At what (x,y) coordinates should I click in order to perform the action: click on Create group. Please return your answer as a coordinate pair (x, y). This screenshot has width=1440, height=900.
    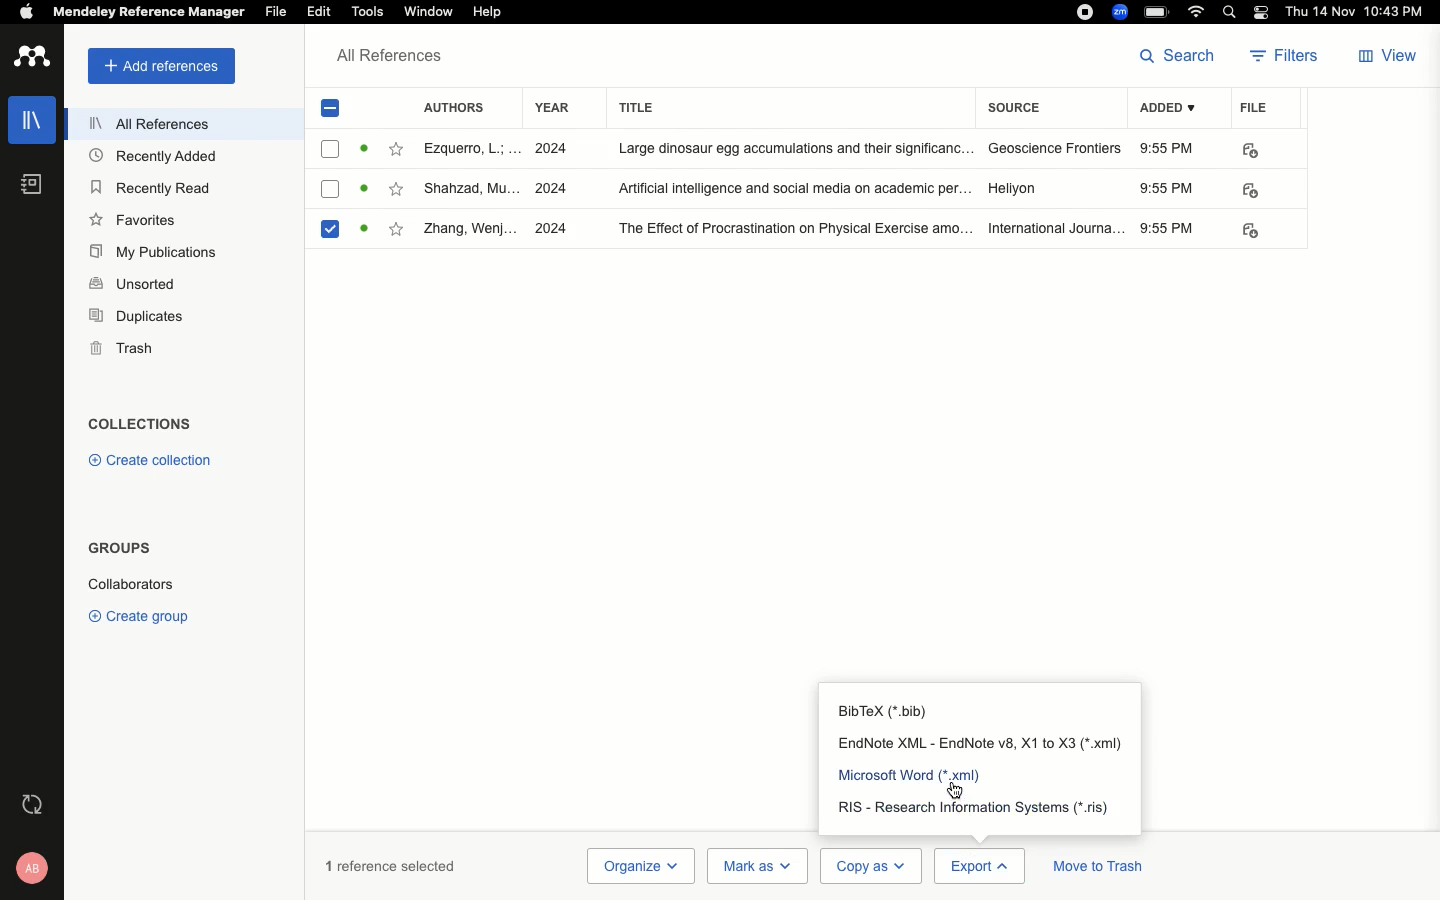
    Looking at the image, I should click on (143, 615).